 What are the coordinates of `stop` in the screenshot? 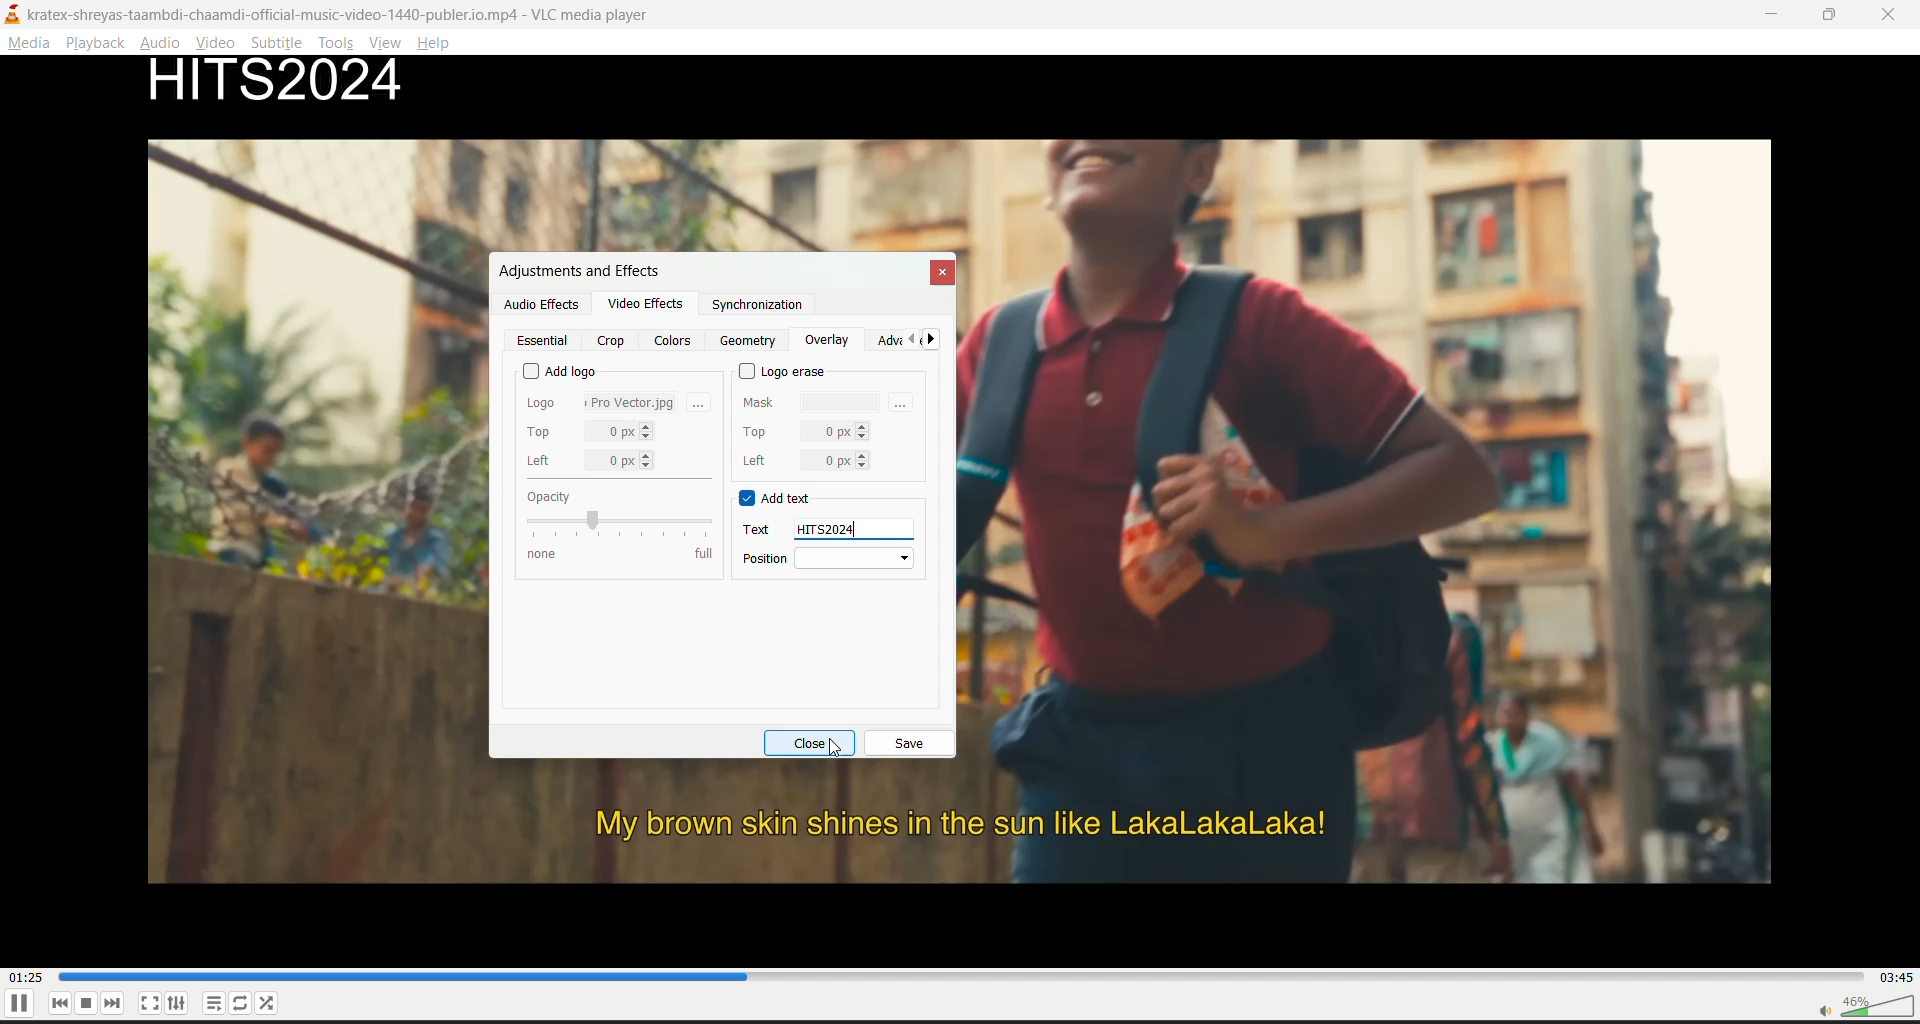 It's located at (89, 1004).